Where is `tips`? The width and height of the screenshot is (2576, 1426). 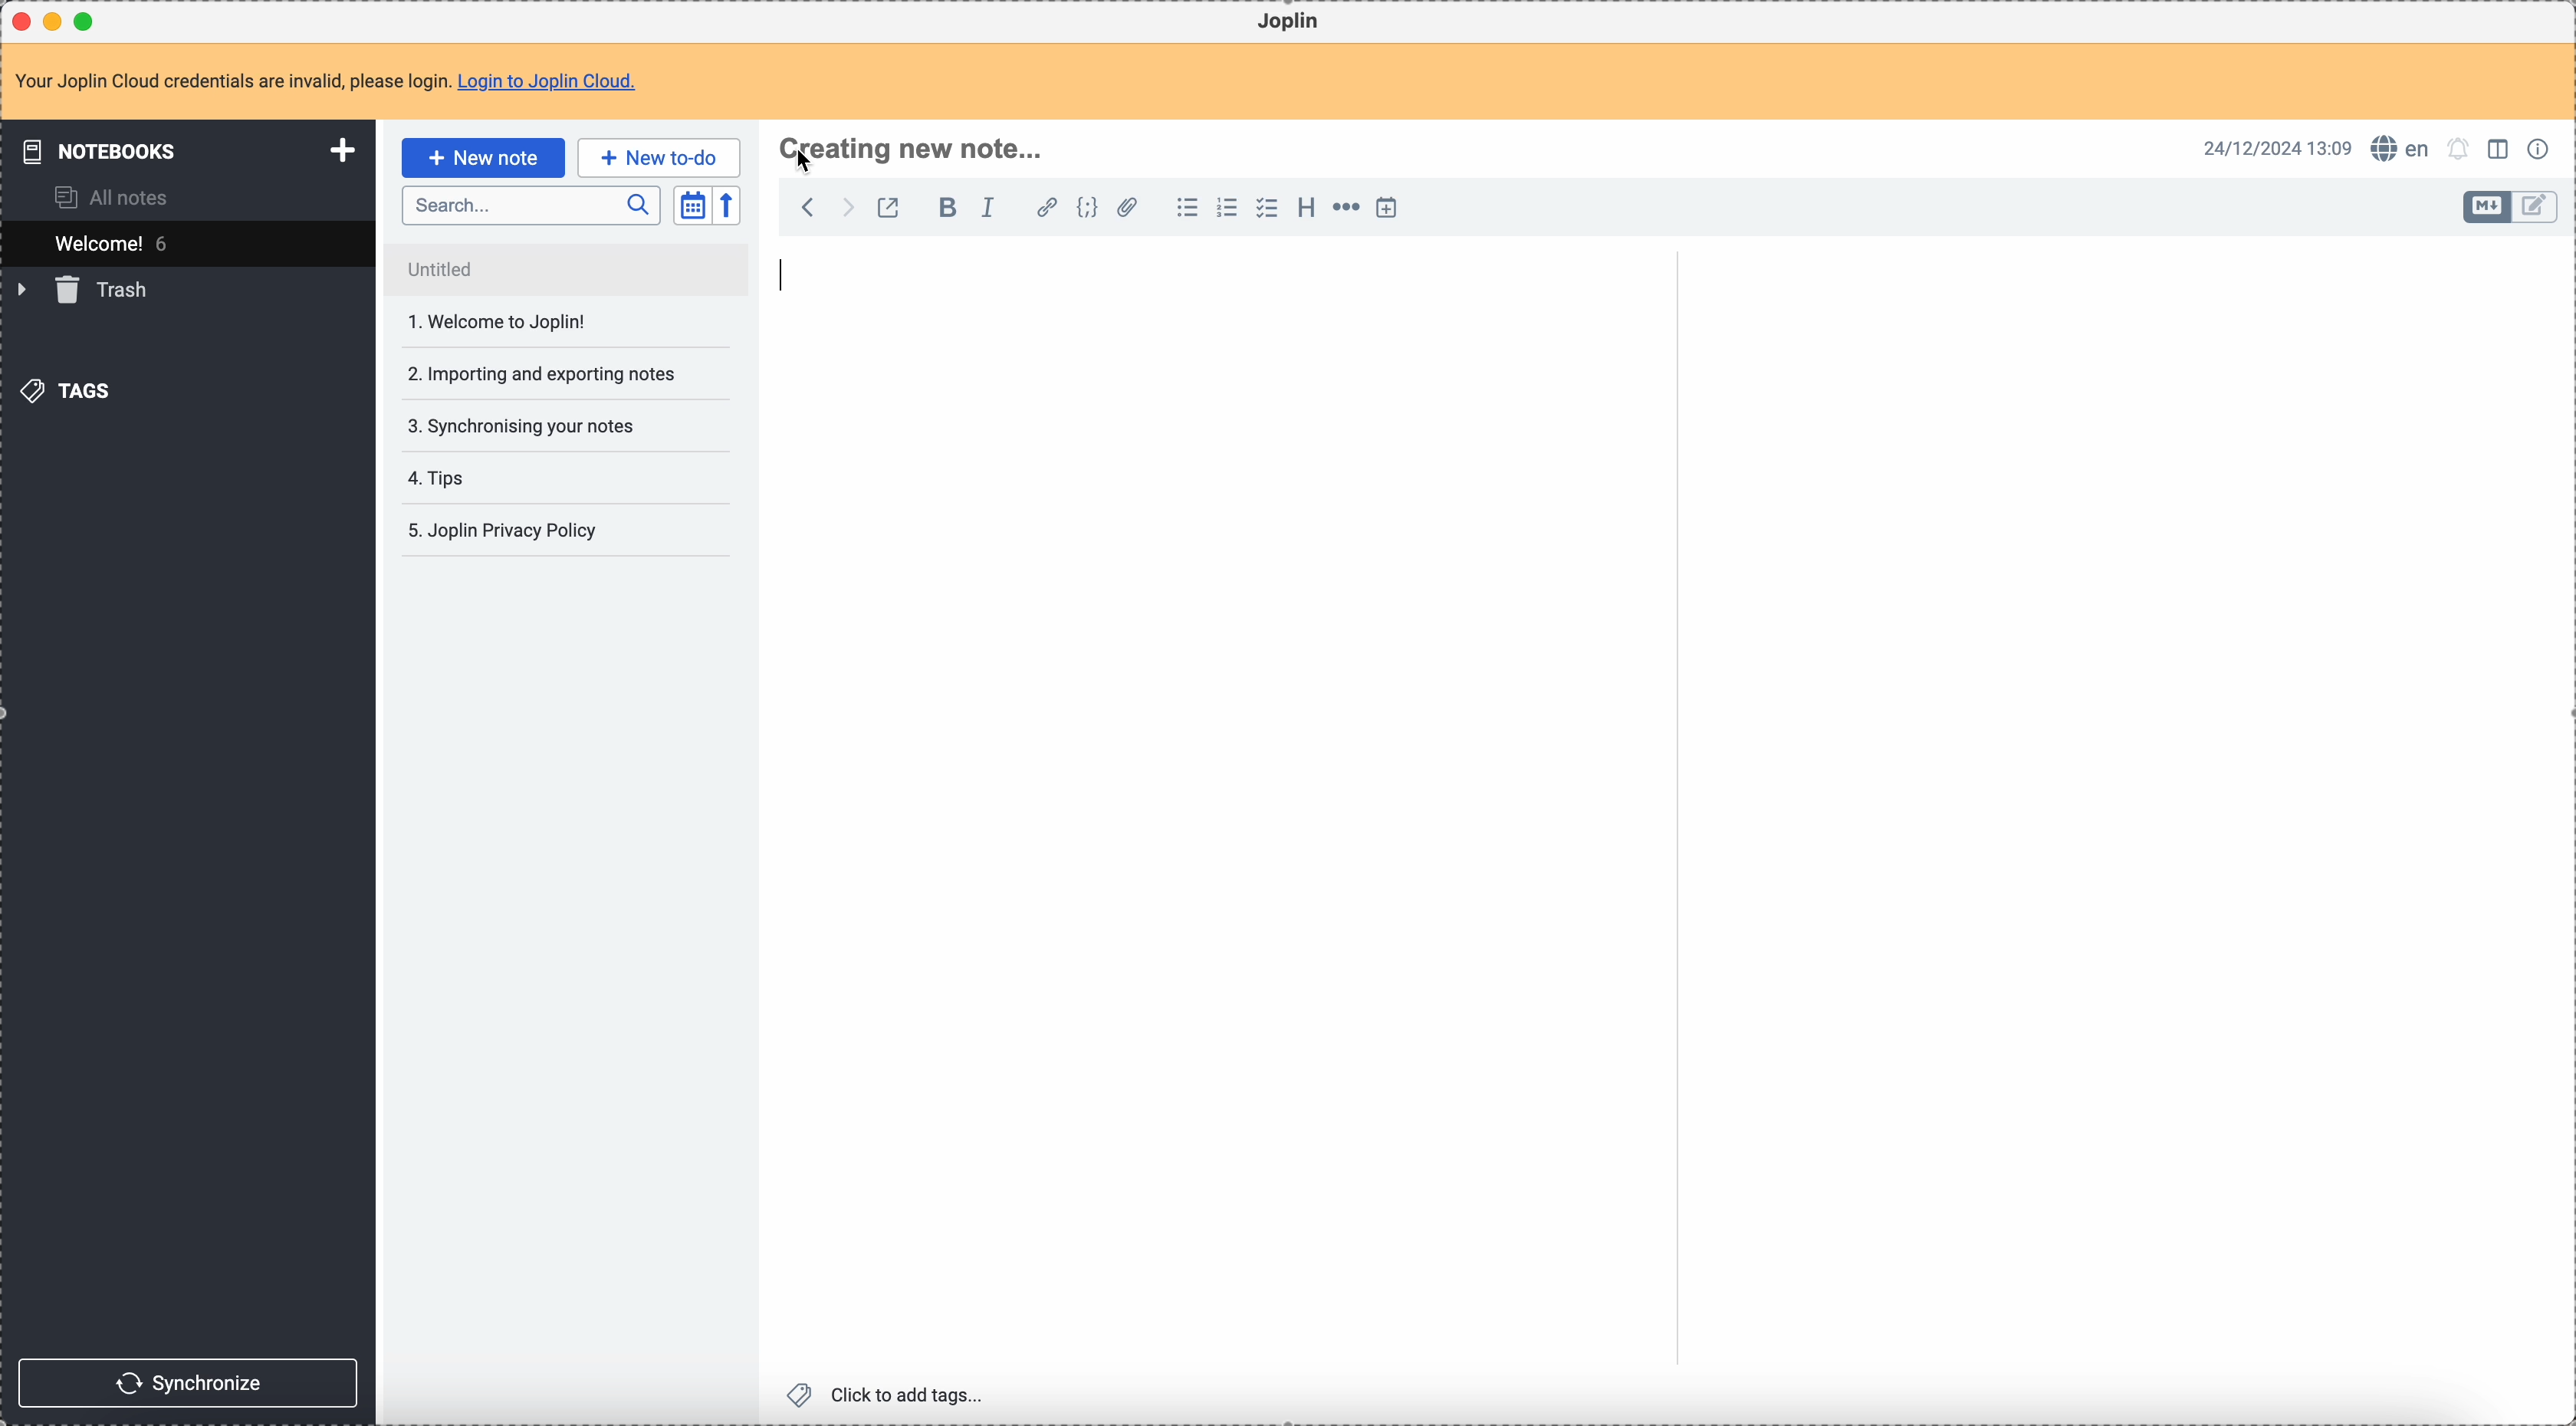 tips is located at coordinates (453, 480).